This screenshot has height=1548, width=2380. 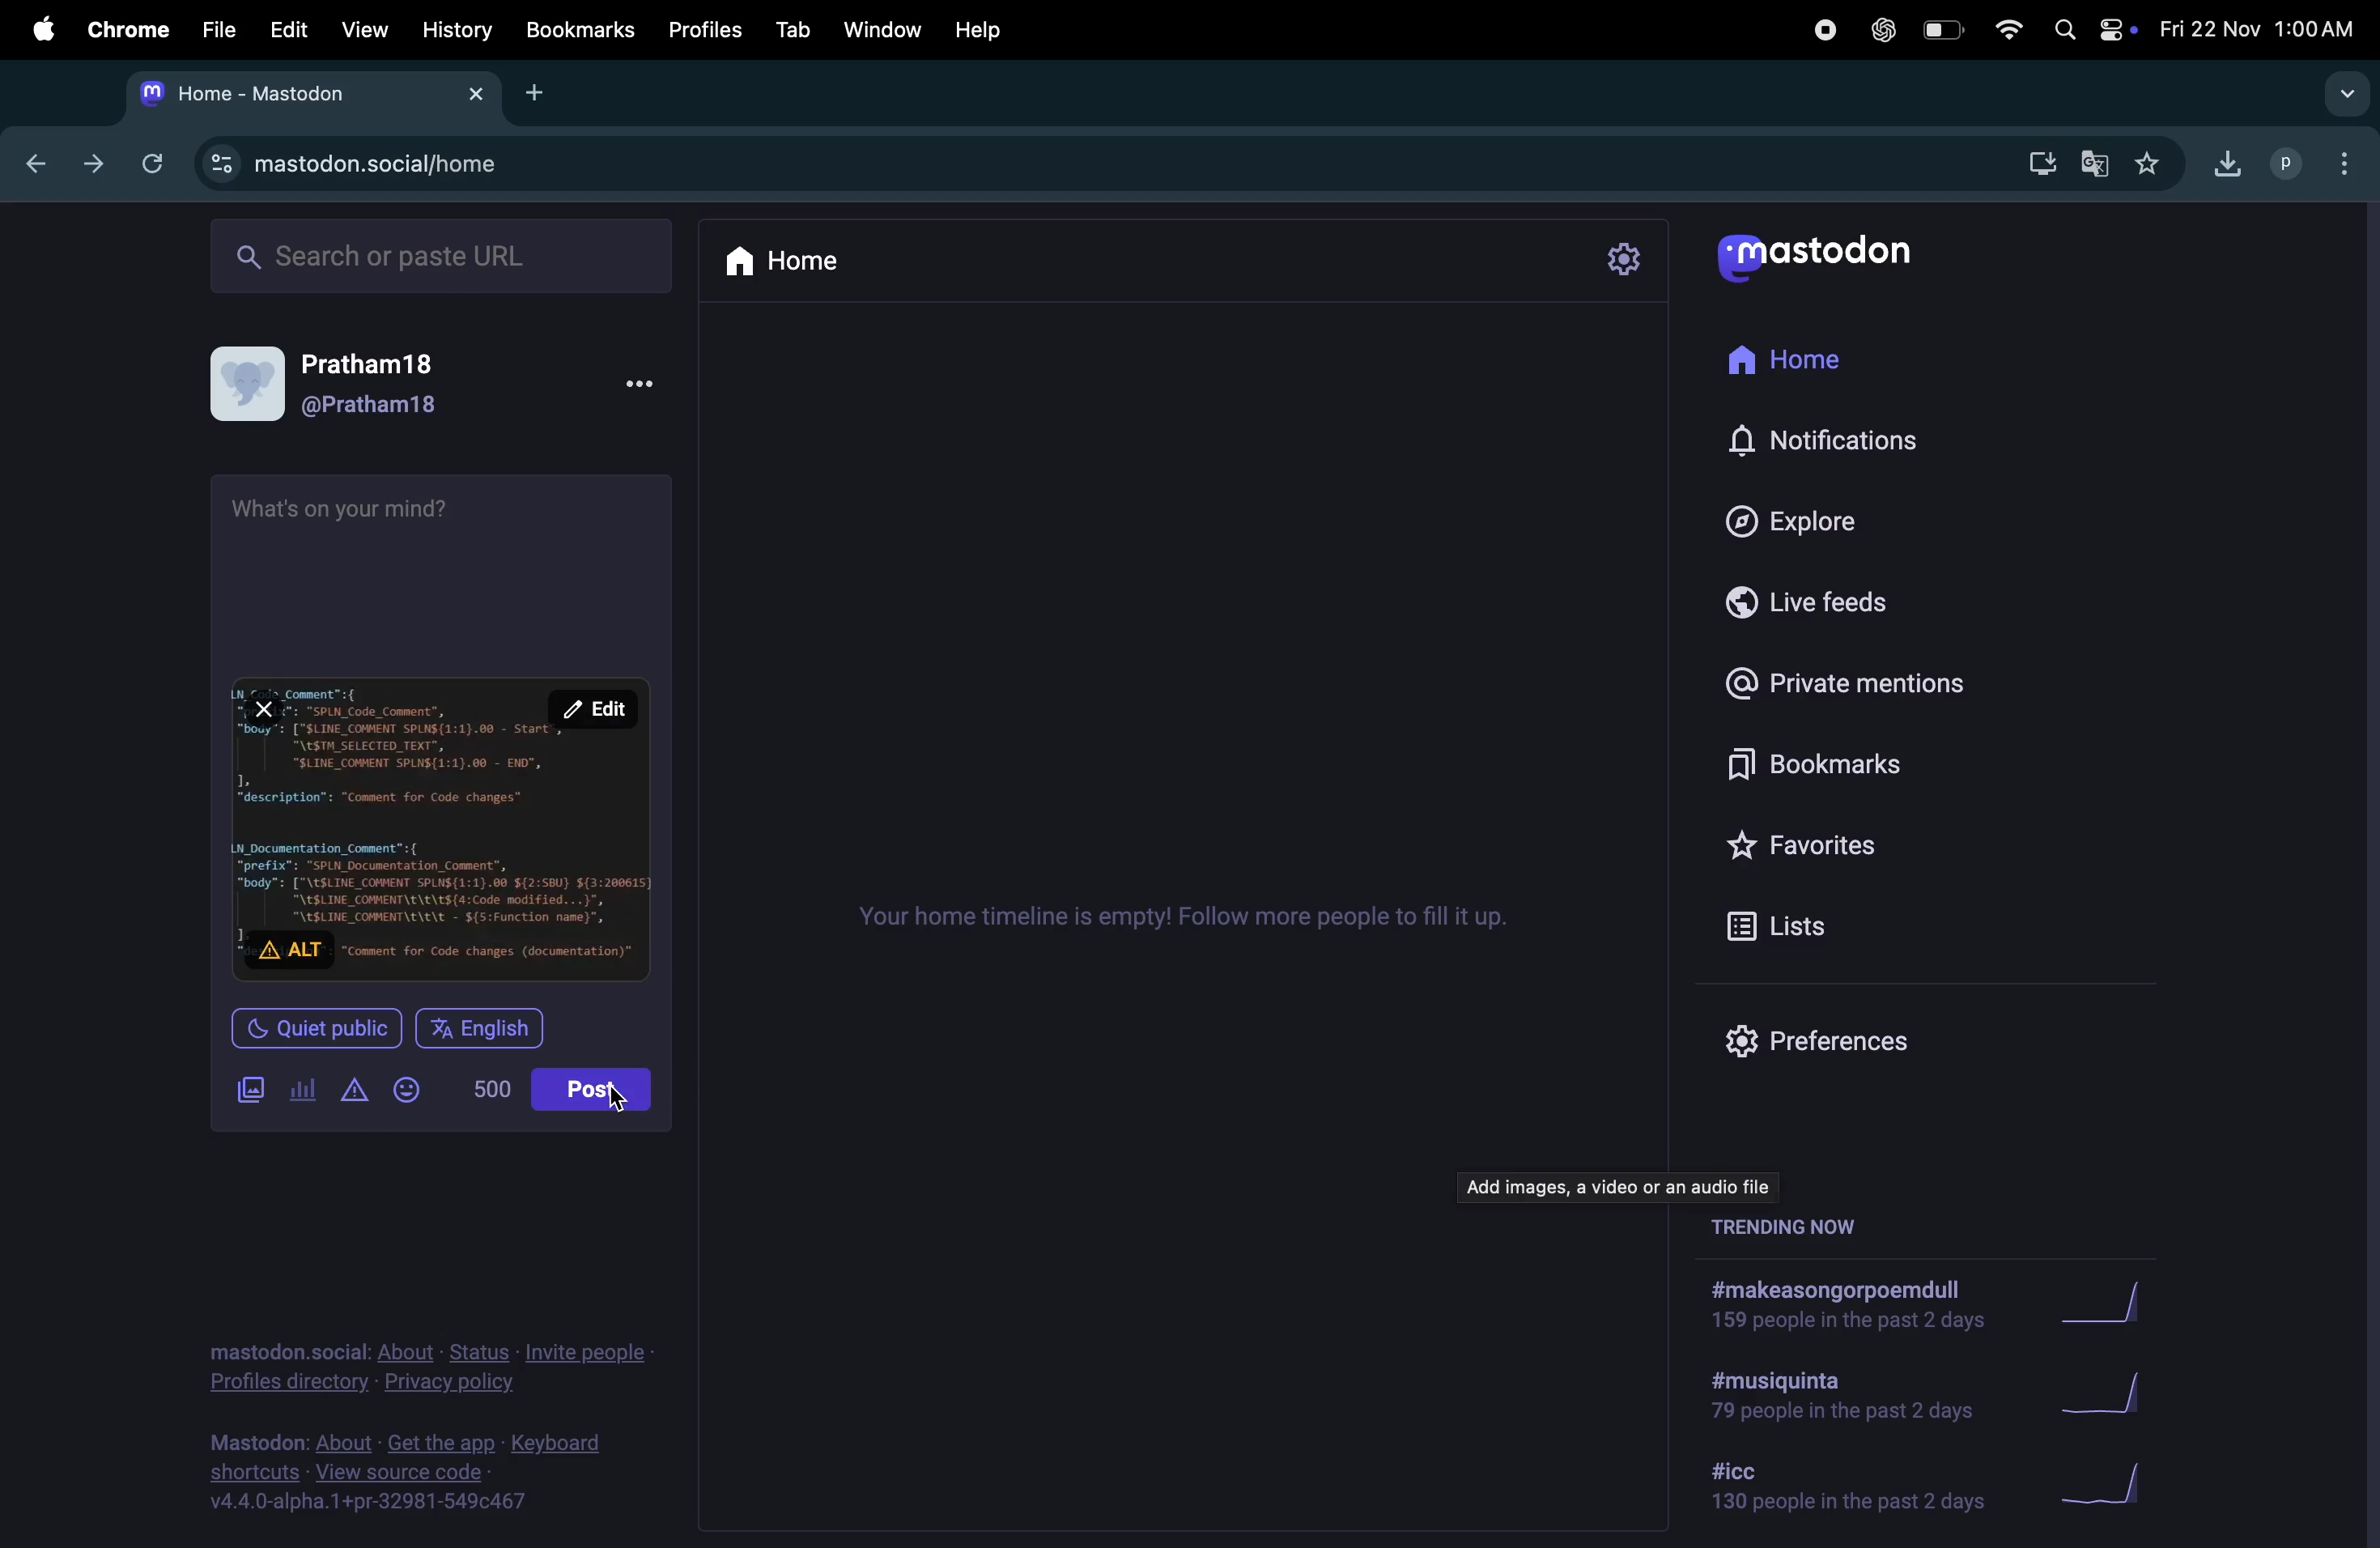 I want to click on edit, so click(x=288, y=30).